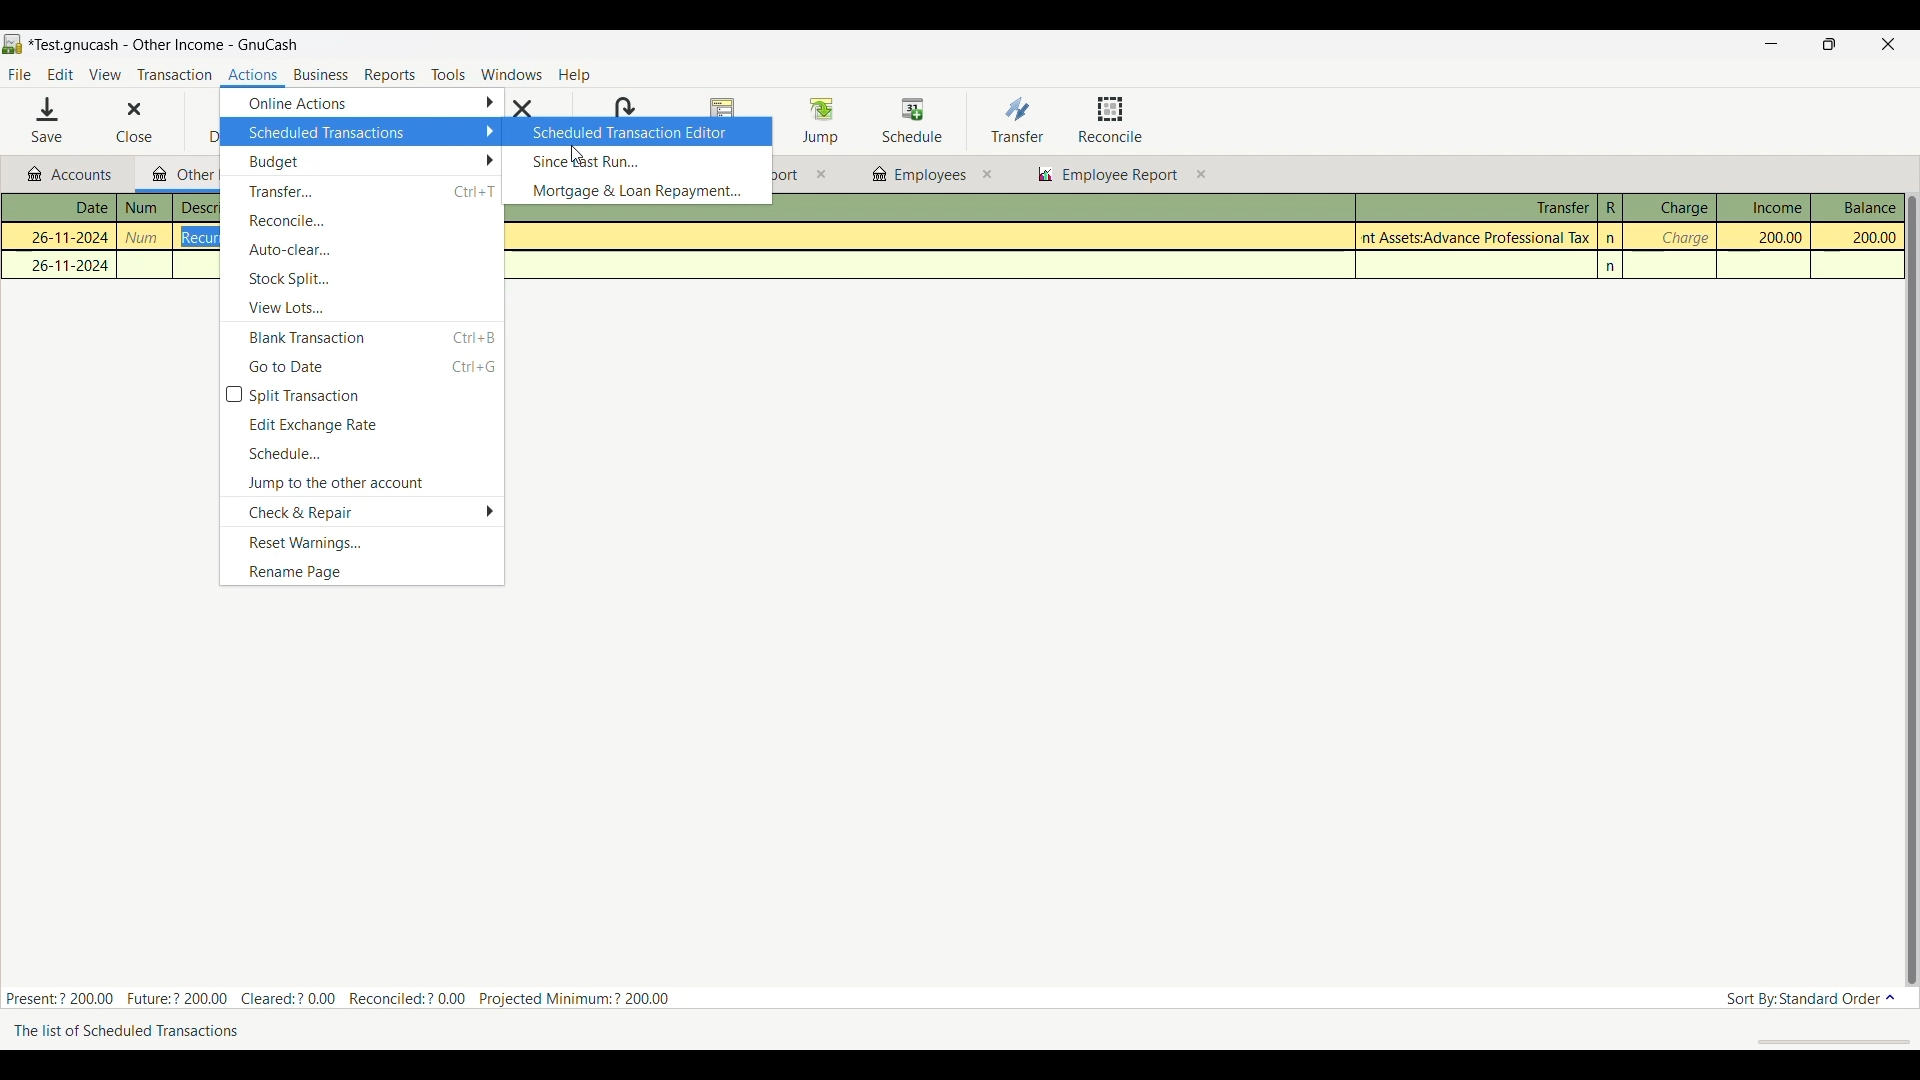 This screenshot has height=1080, width=1920. What do you see at coordinates (1770, 237) in the screenshot?
I see `200.00` at bounding box center [1770, 237].